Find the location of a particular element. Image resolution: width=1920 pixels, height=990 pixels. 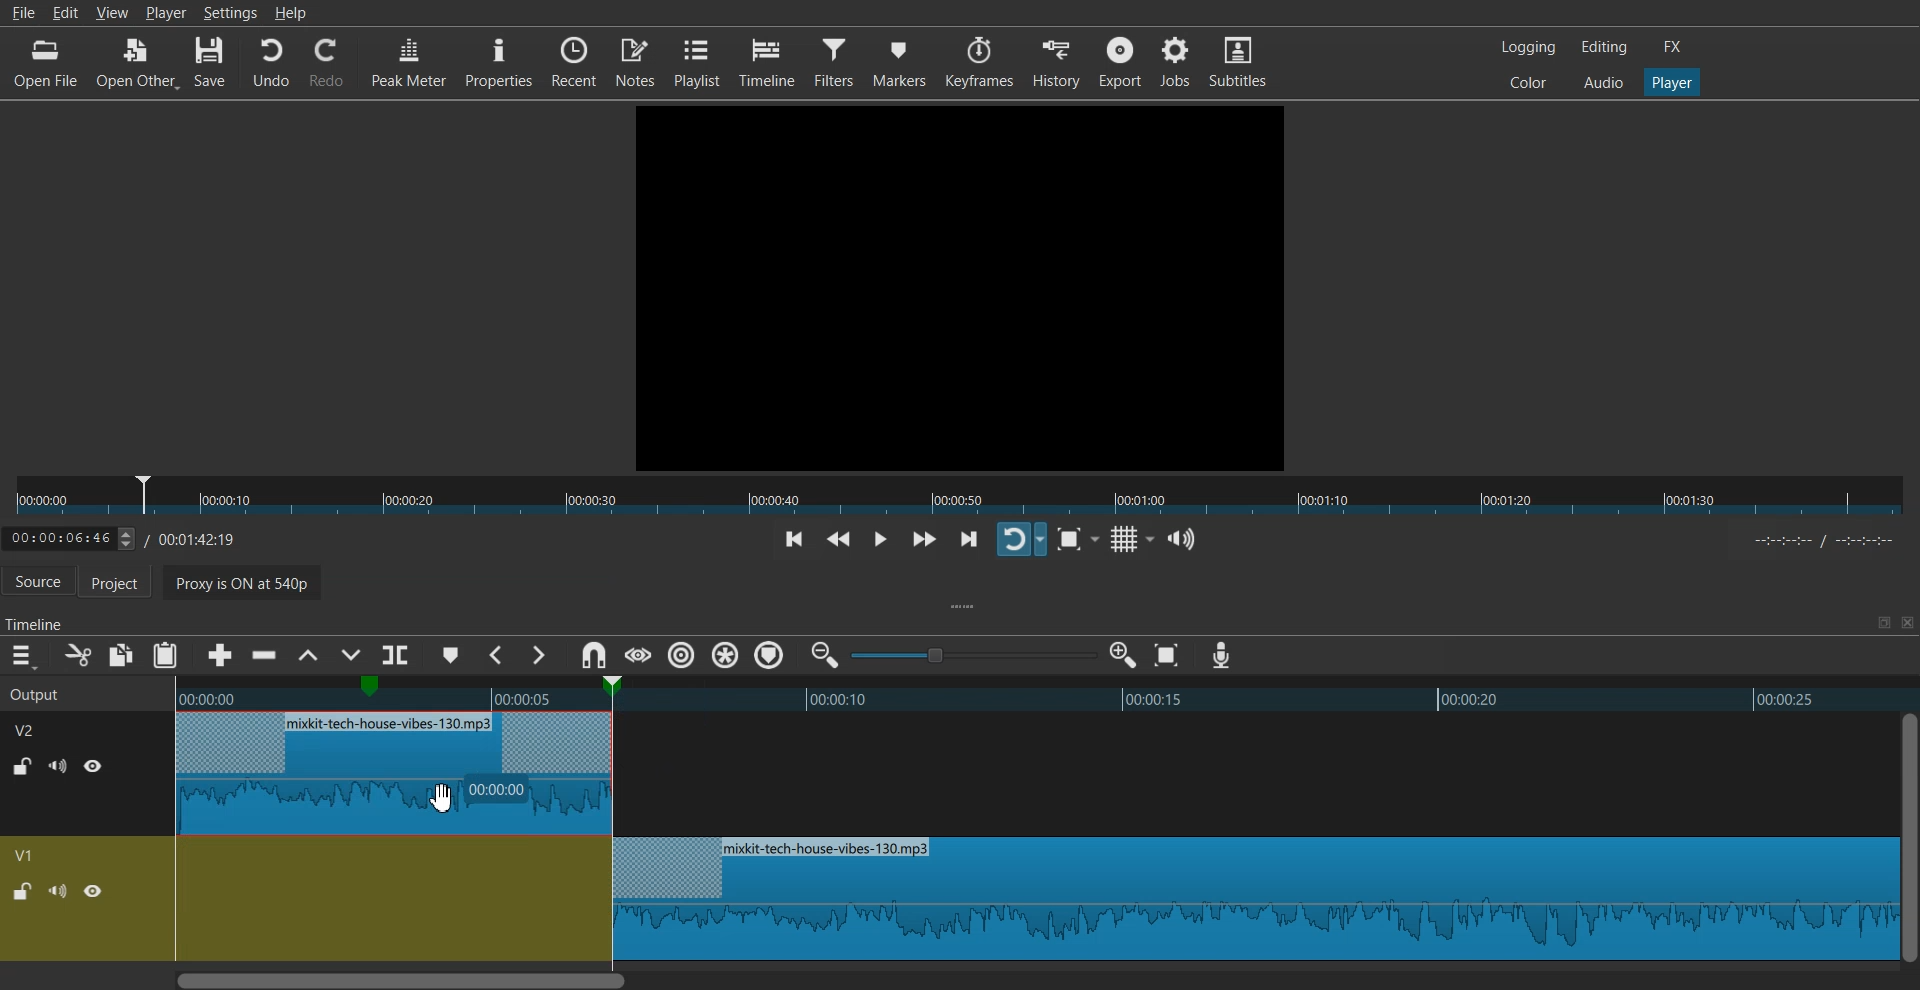

Append  is located at coordinates (221, 656).